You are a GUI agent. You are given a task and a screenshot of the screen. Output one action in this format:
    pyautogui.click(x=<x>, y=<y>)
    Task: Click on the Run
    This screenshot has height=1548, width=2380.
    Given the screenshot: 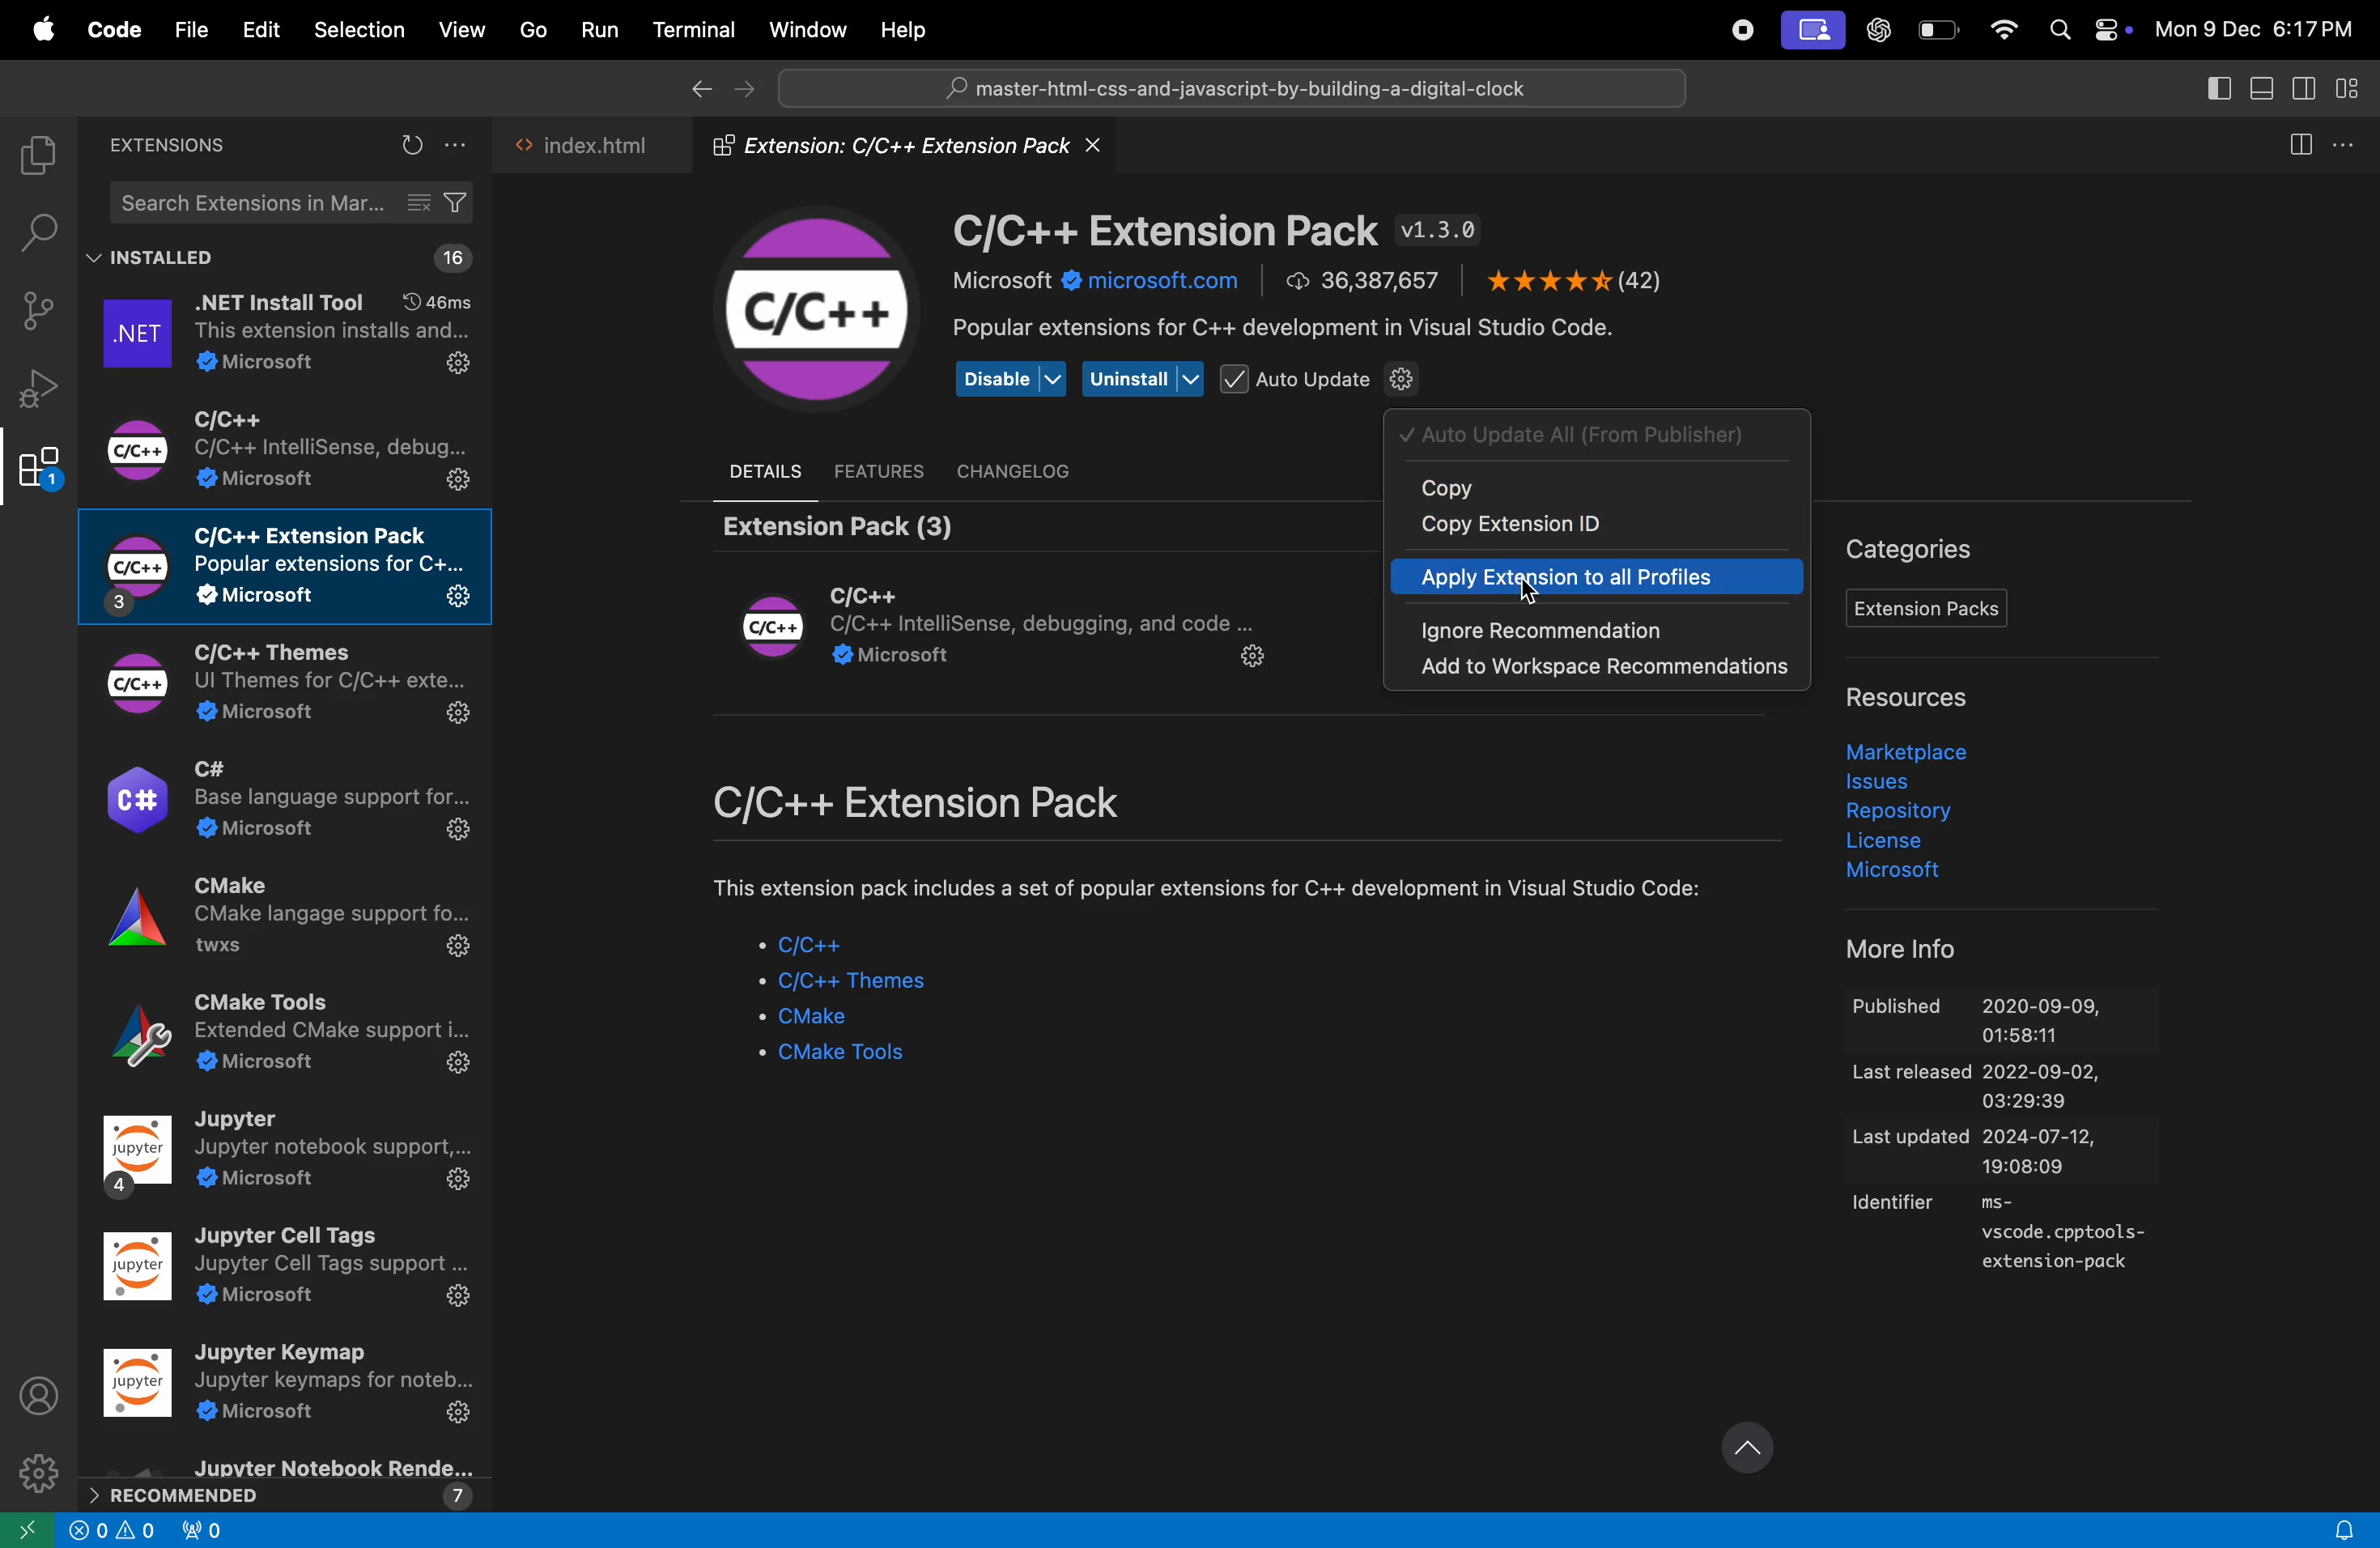 What is the action you would take?
    pyautogui.click(x=601, y=29)
    